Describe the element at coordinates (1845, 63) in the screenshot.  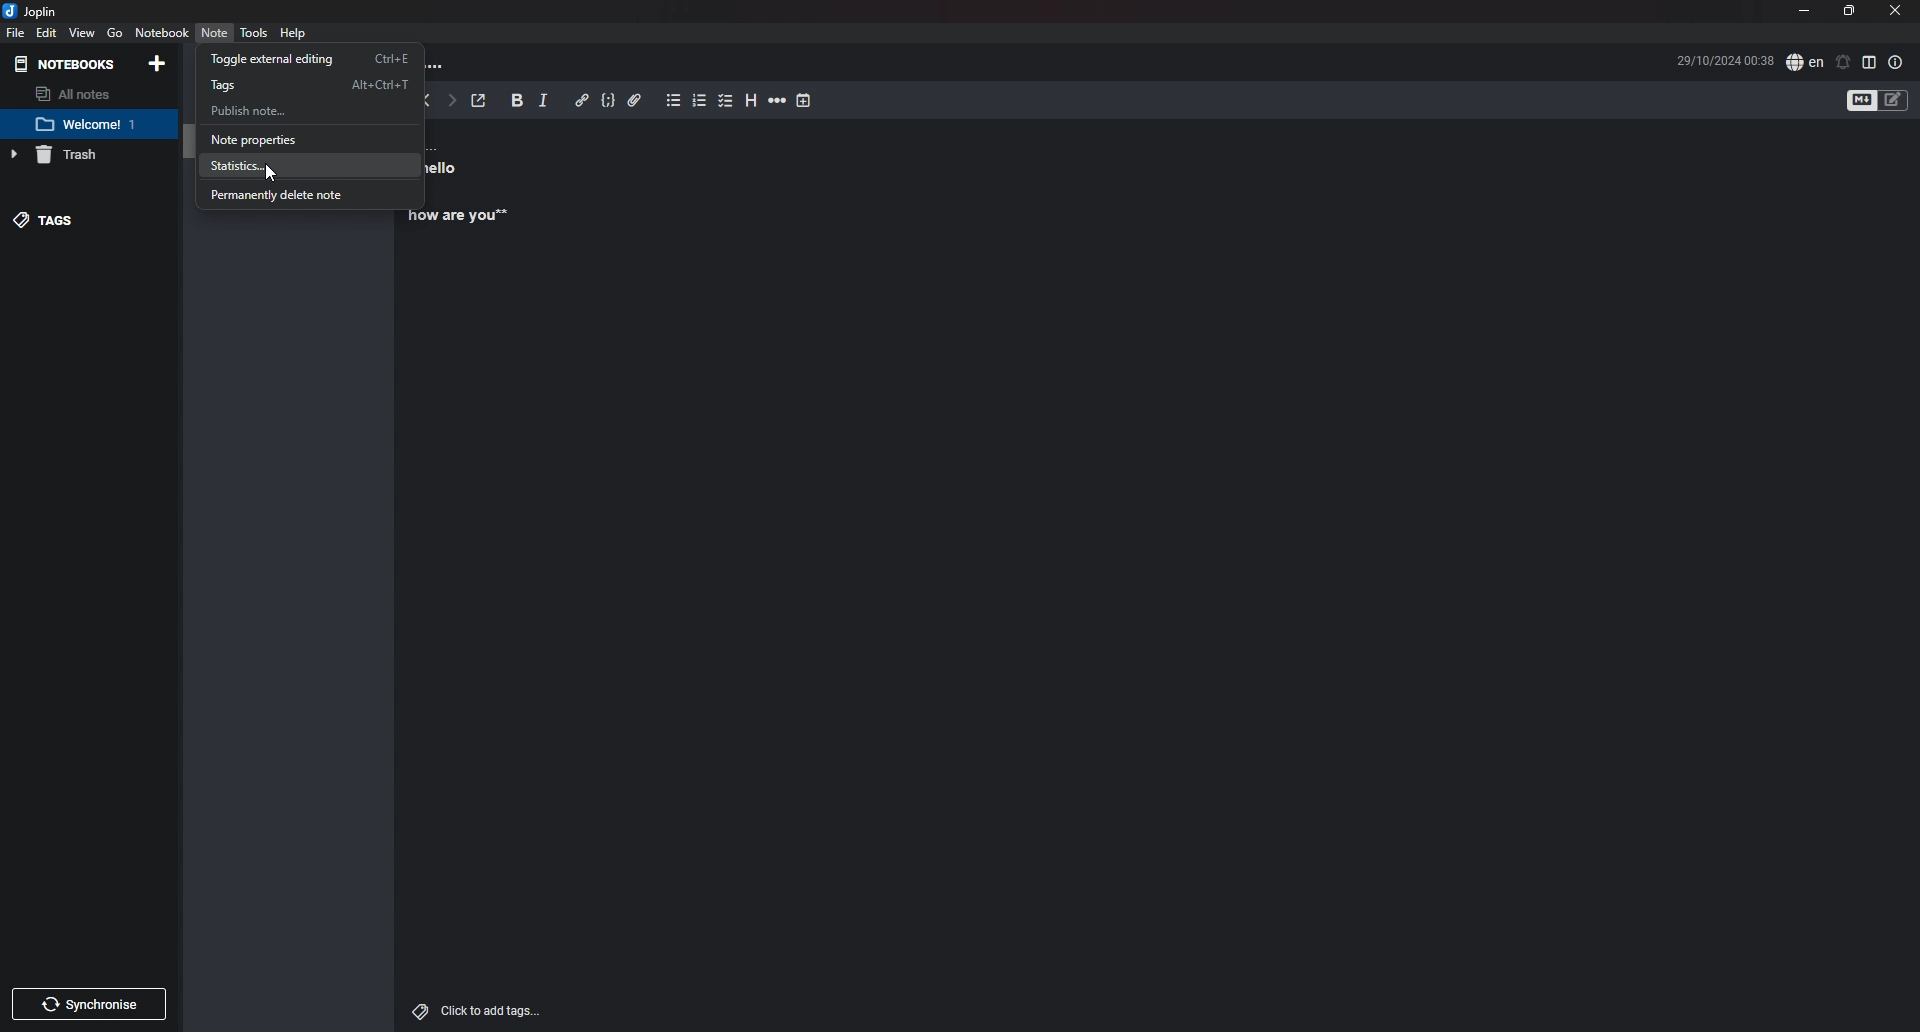
I see `Set alarm` at that location.